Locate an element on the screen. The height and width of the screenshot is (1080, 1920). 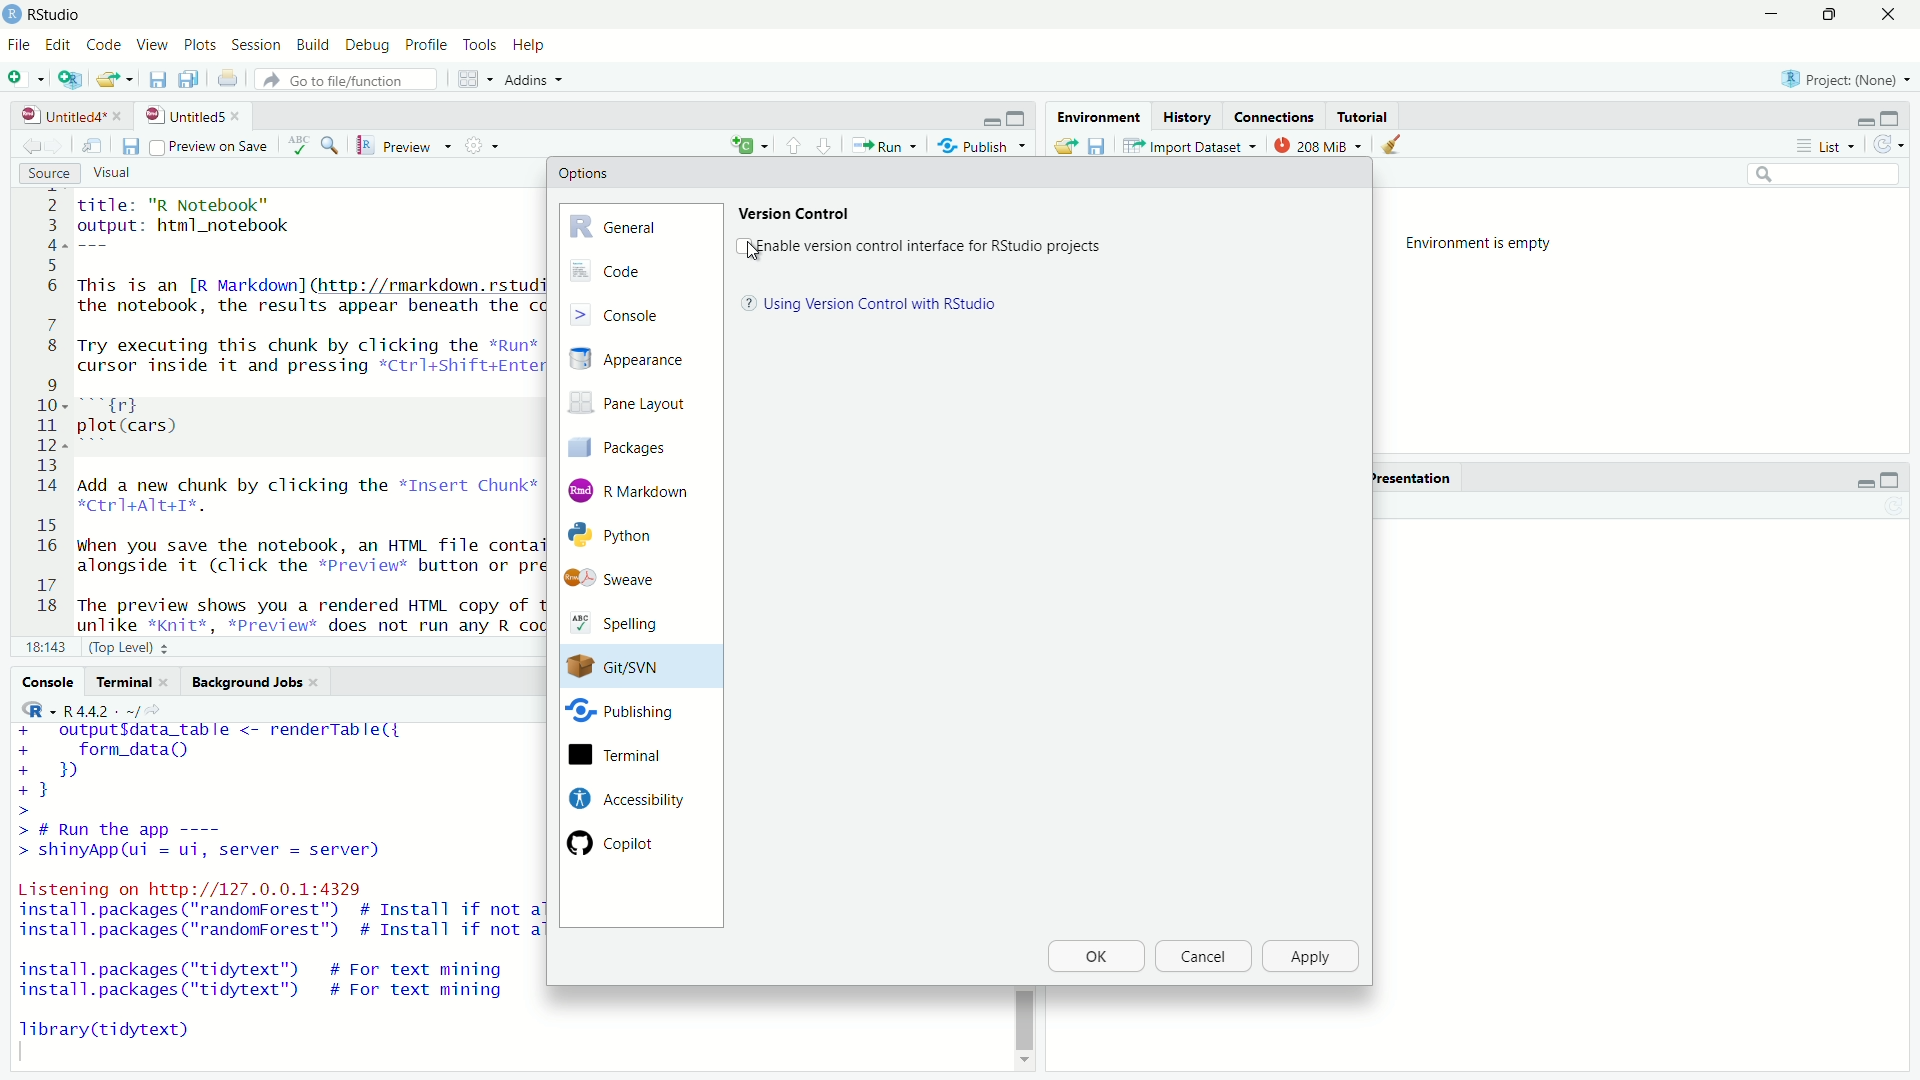
clear object is located at coordinates (1388, 145).